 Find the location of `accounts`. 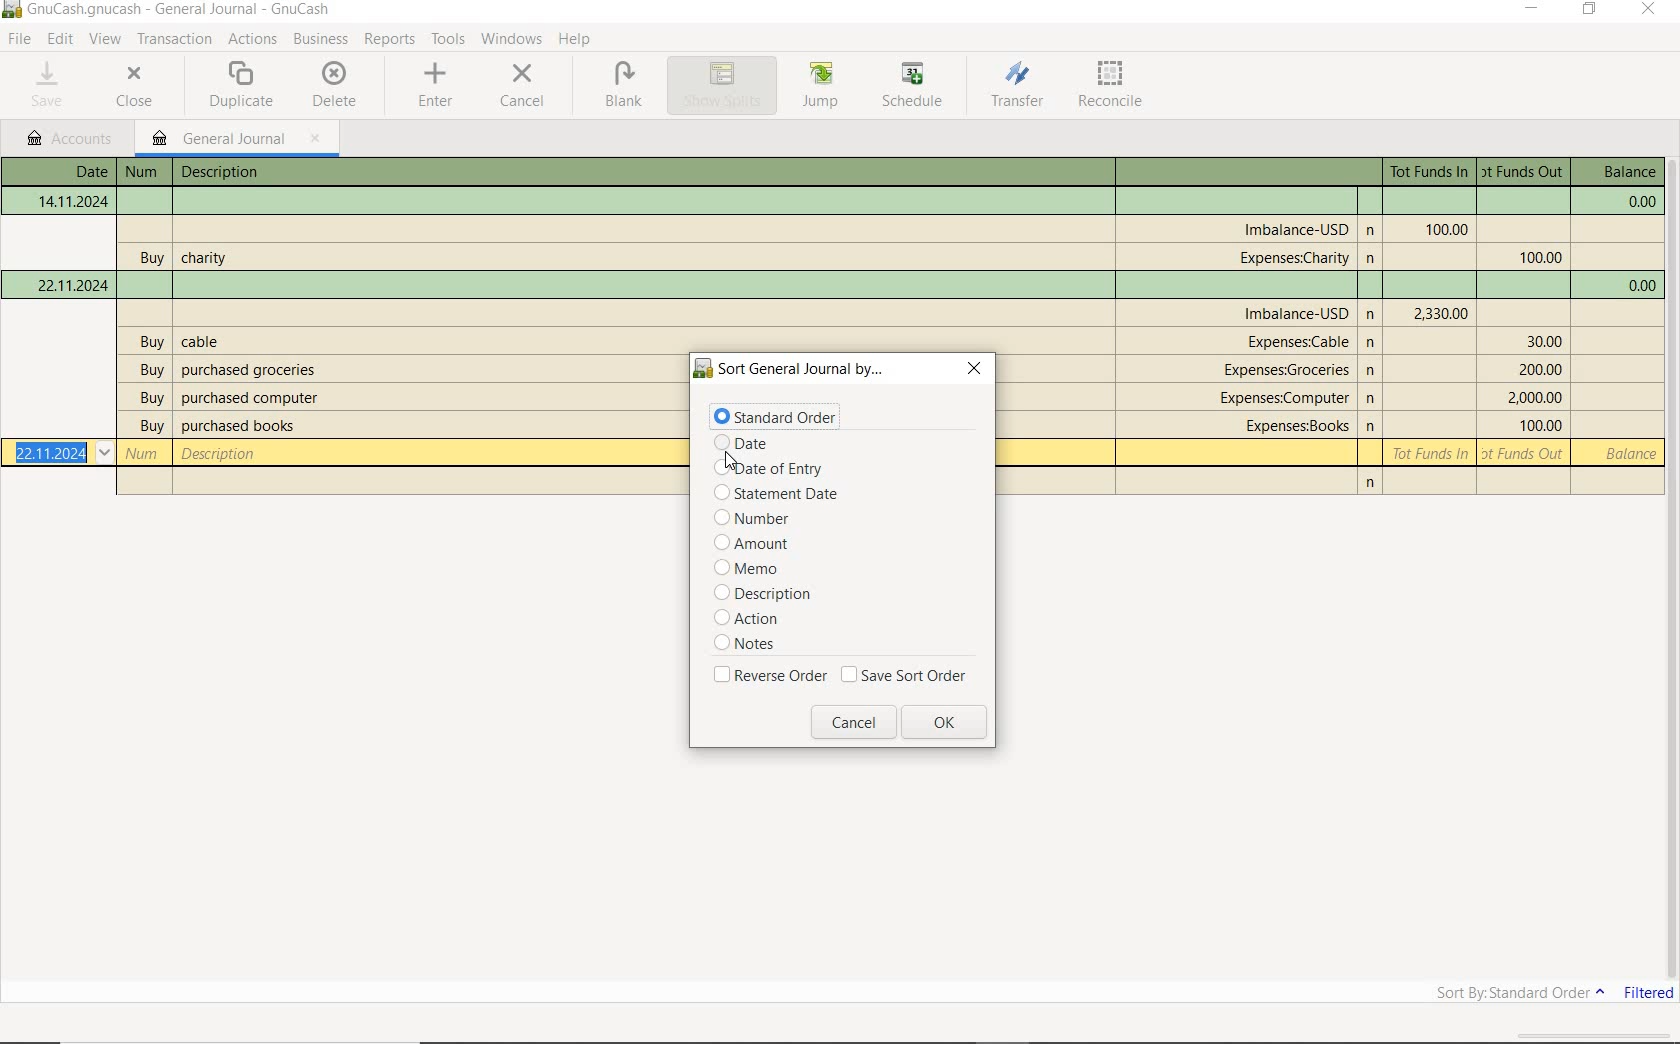

accounts is located at coordinates (72, 139).